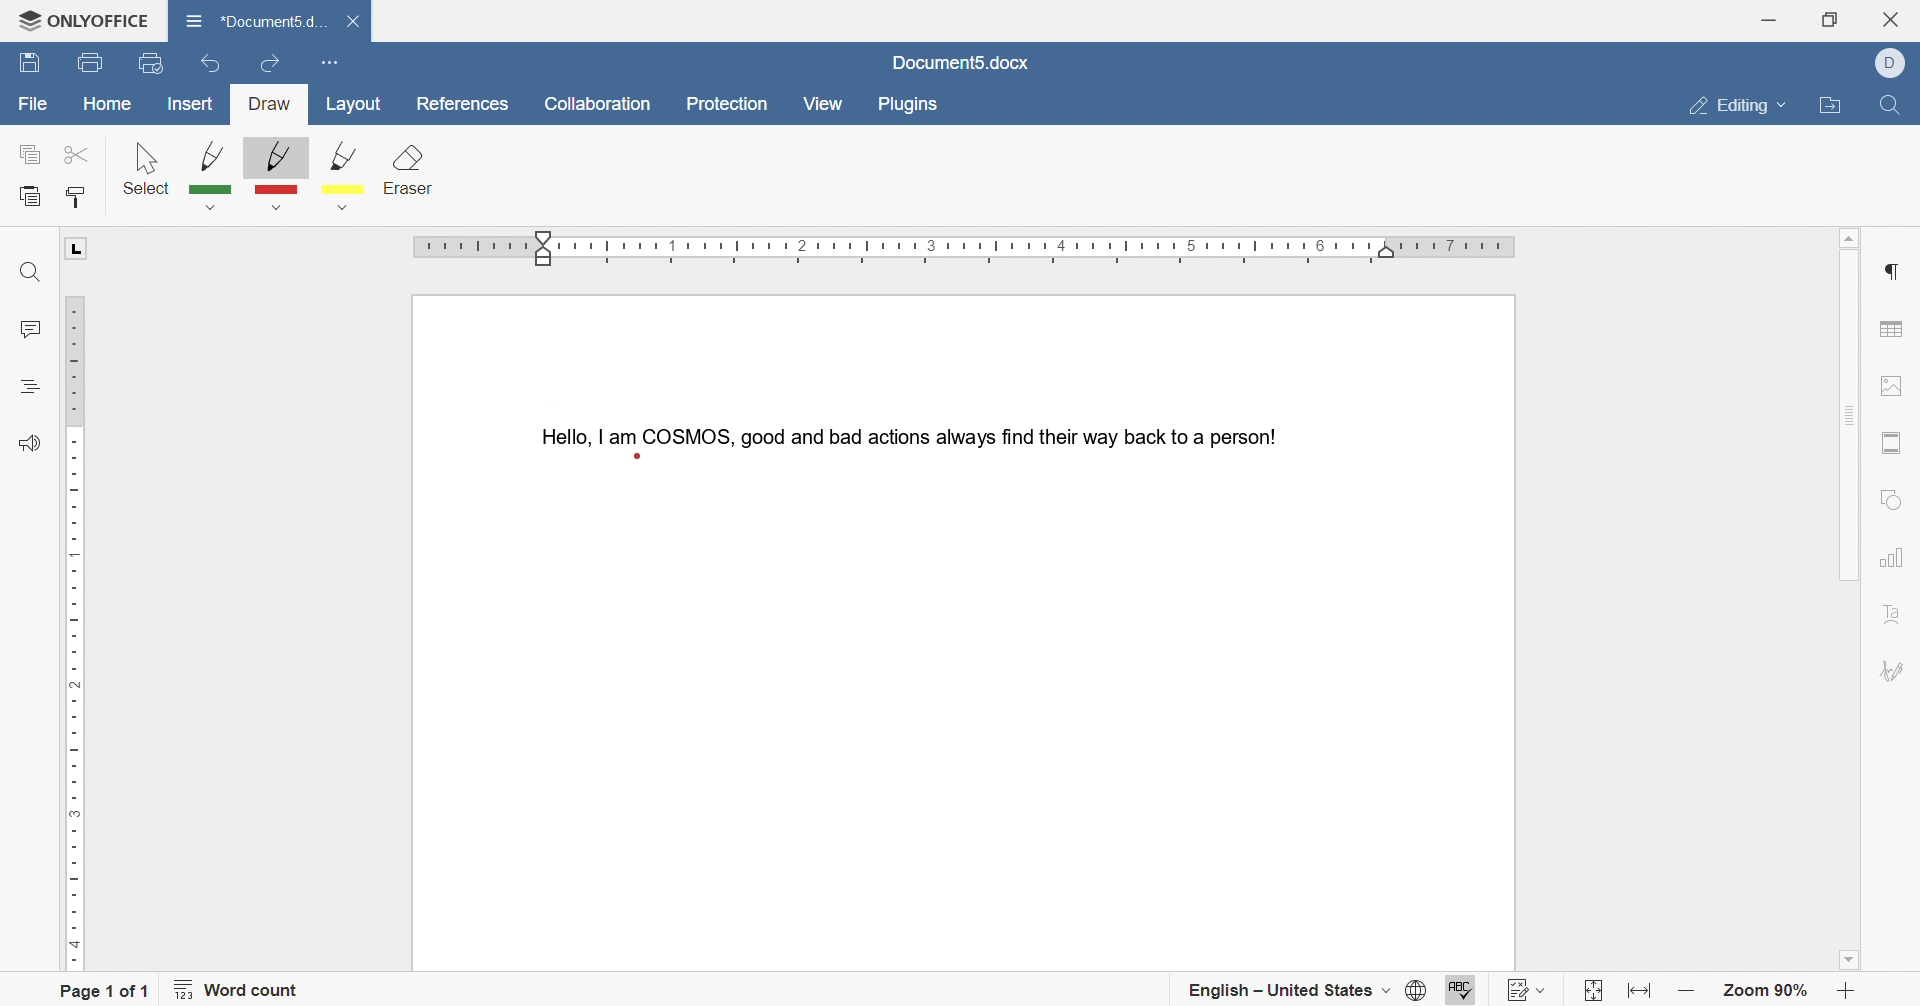  What do you see at coordinates (147, 167) in the screenshot?
I see `select` at bounding box center [147, 167].